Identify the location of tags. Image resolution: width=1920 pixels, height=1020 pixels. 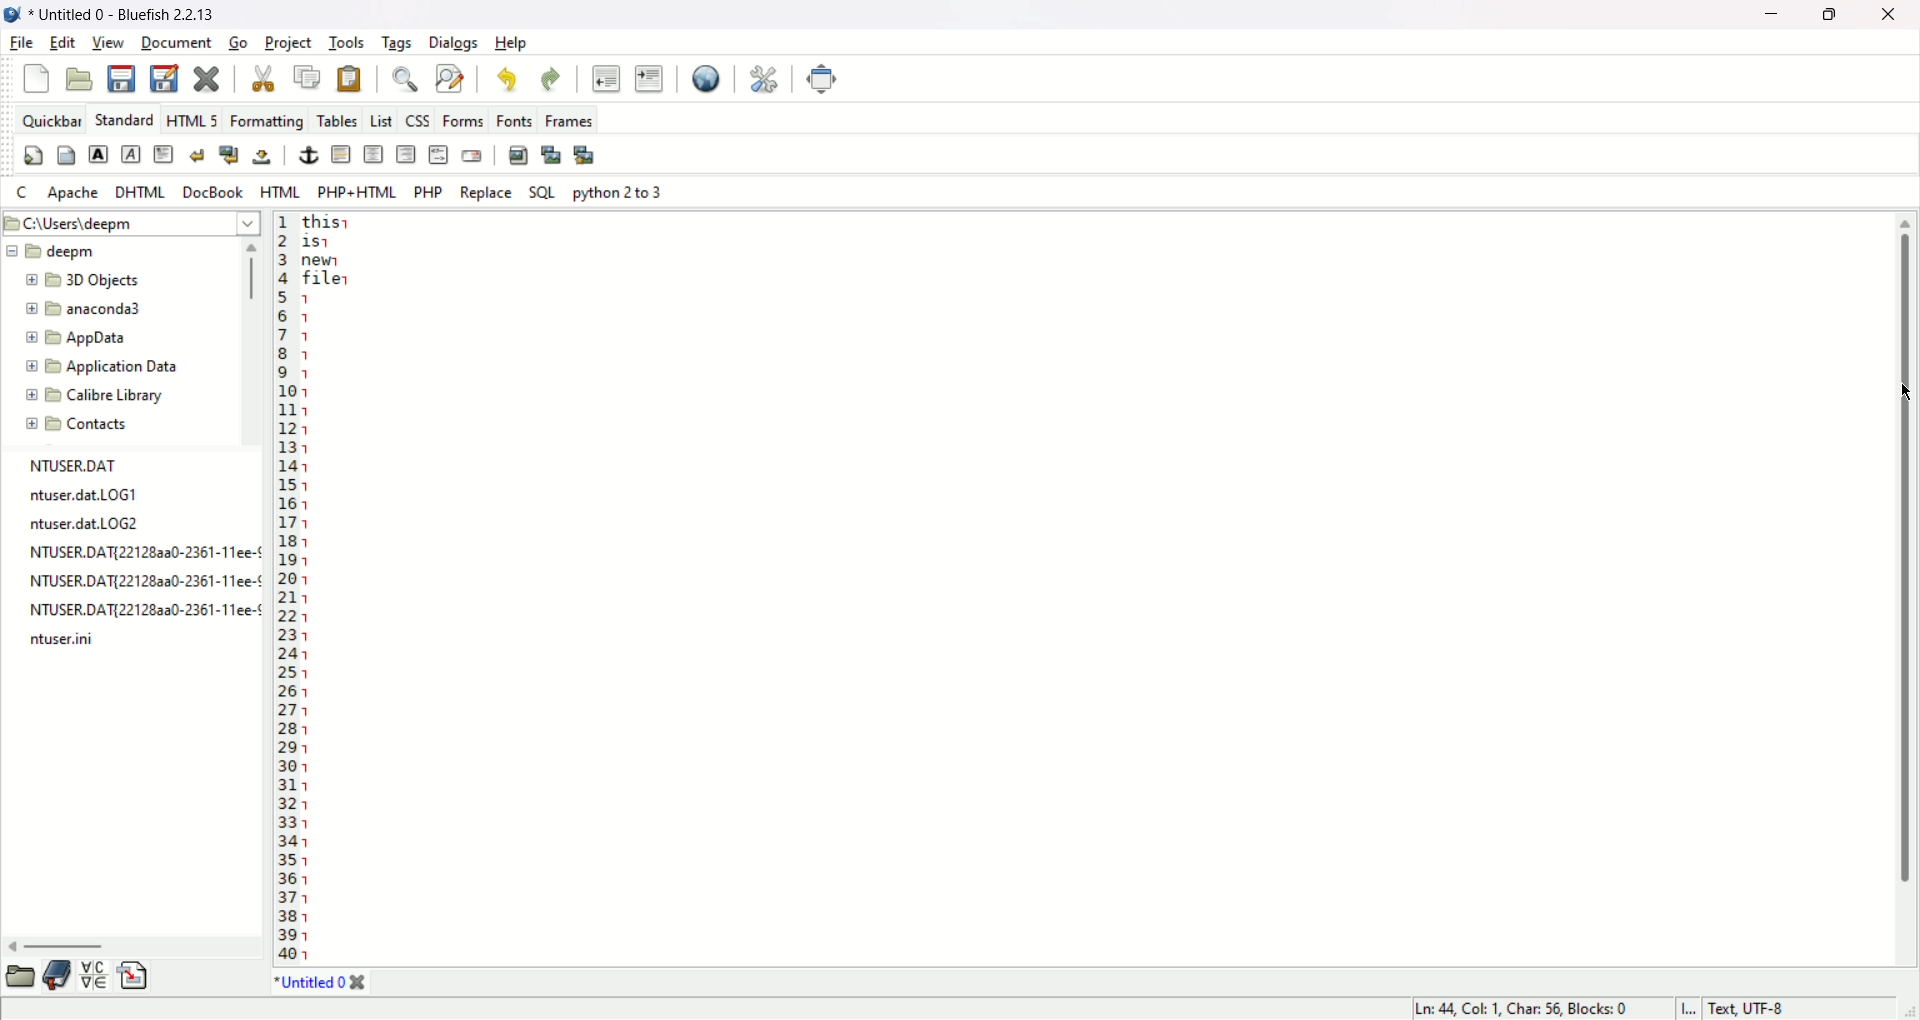
(397, 44).